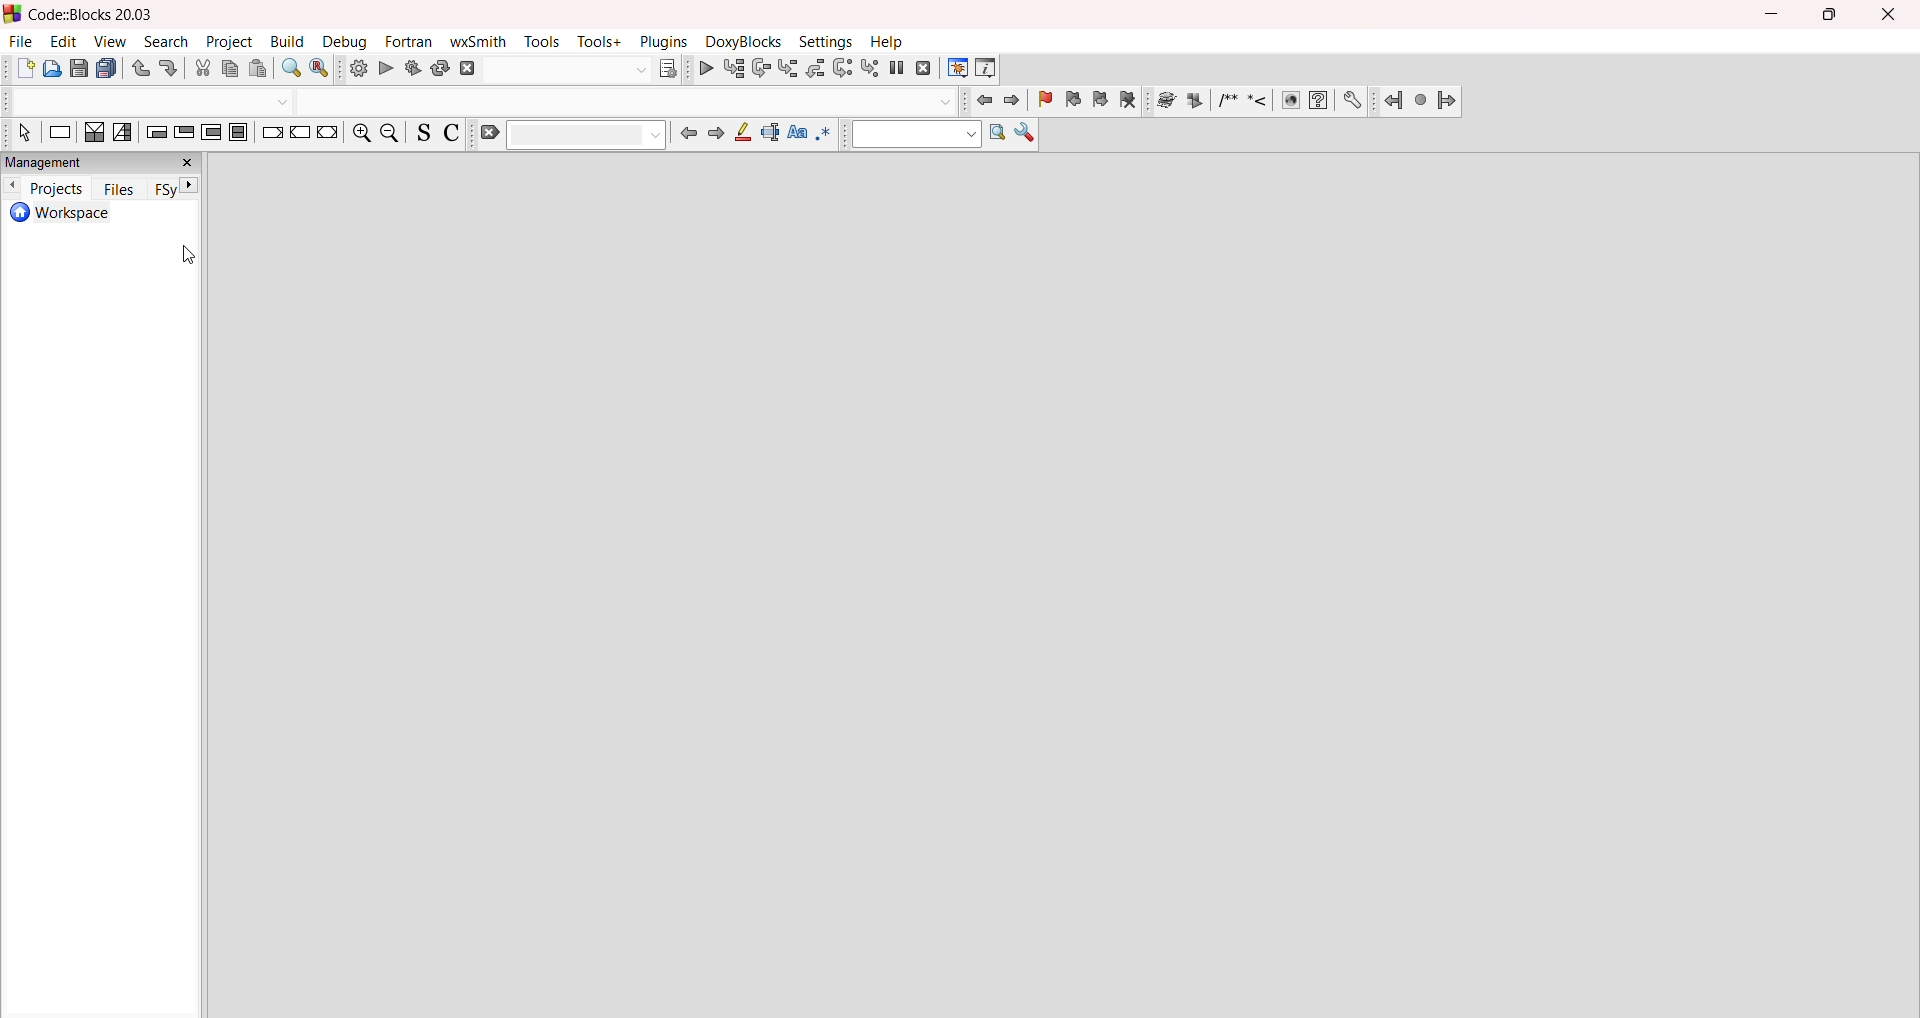 Image resolution: width=1920 pixels, height=1018 pixels. What do you see at coordinates (232, 69) in the screenshot?
I see `copy` at bounding box center [232, 69].